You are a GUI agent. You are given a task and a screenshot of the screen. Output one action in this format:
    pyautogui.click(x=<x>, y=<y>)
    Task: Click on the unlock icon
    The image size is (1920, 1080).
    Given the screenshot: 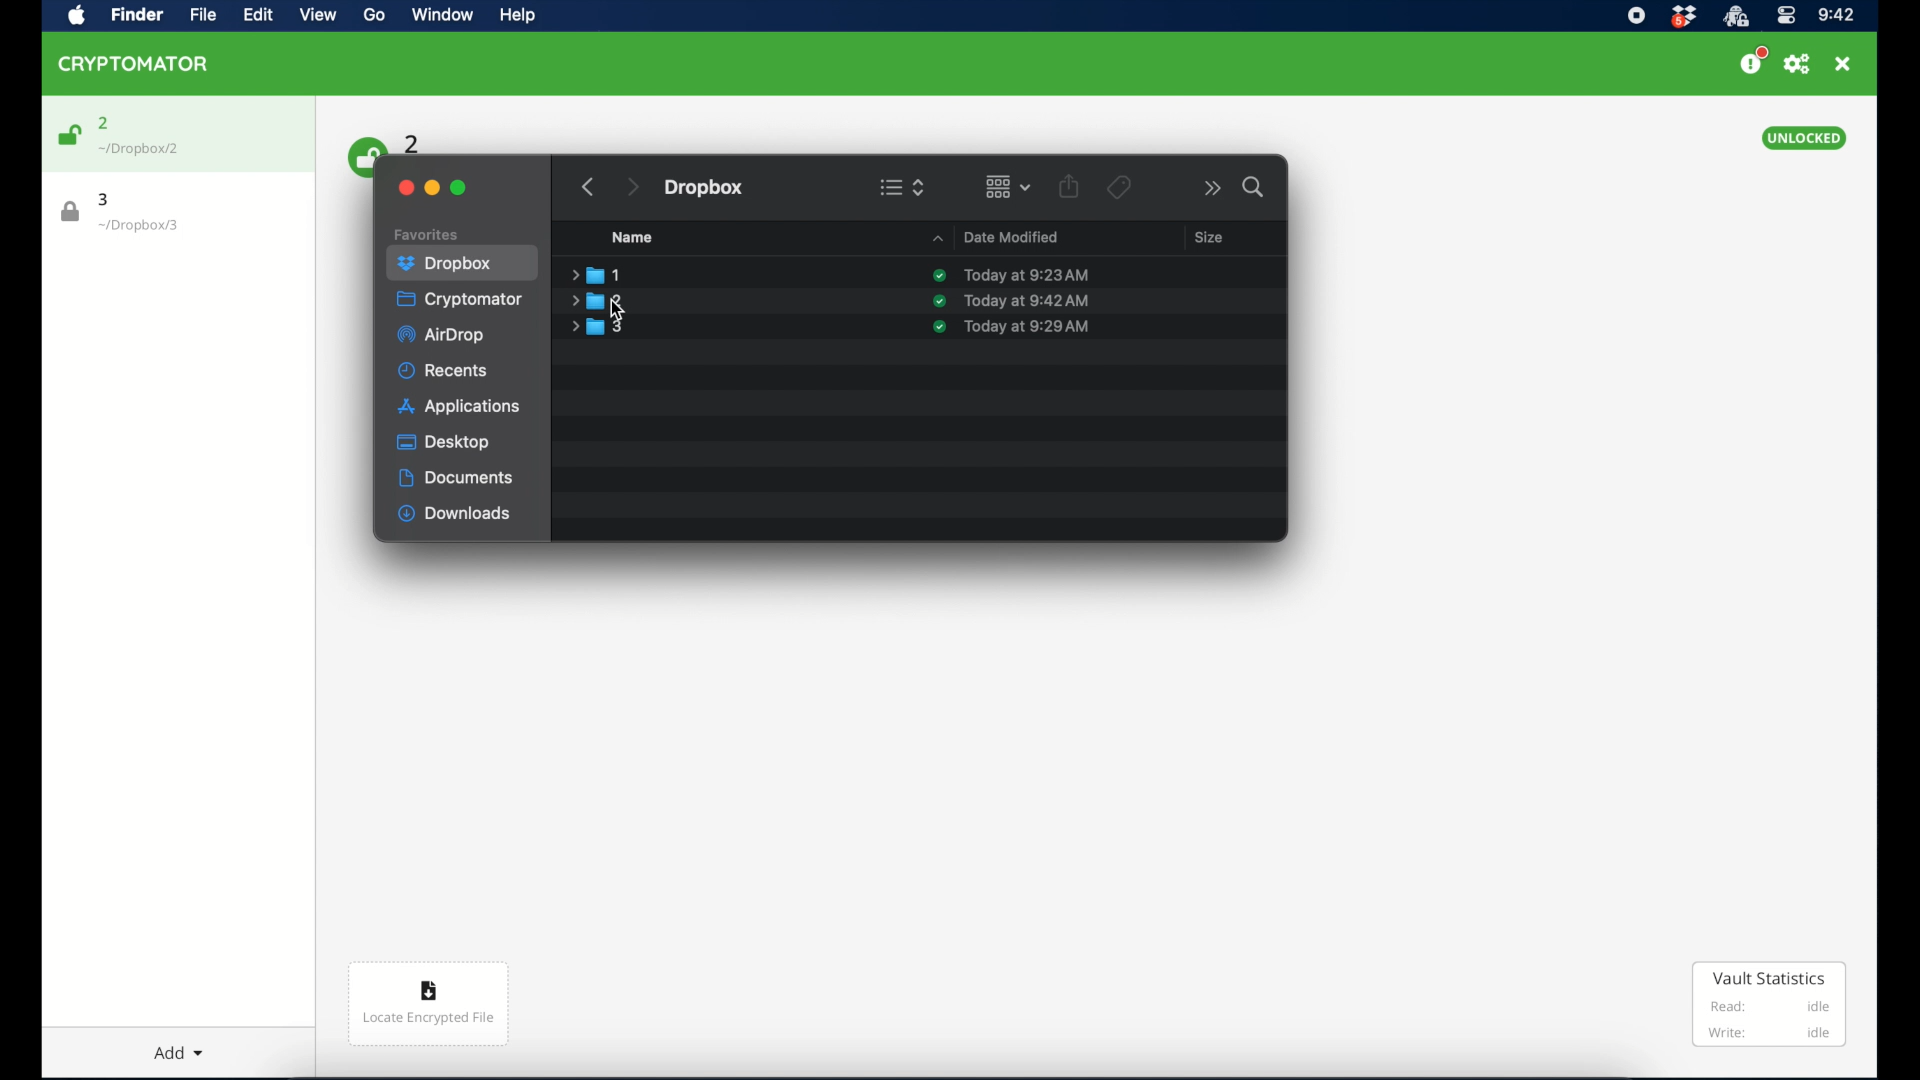 What is the action you would take?
    pyautogui.click(x=363, y=155)
    